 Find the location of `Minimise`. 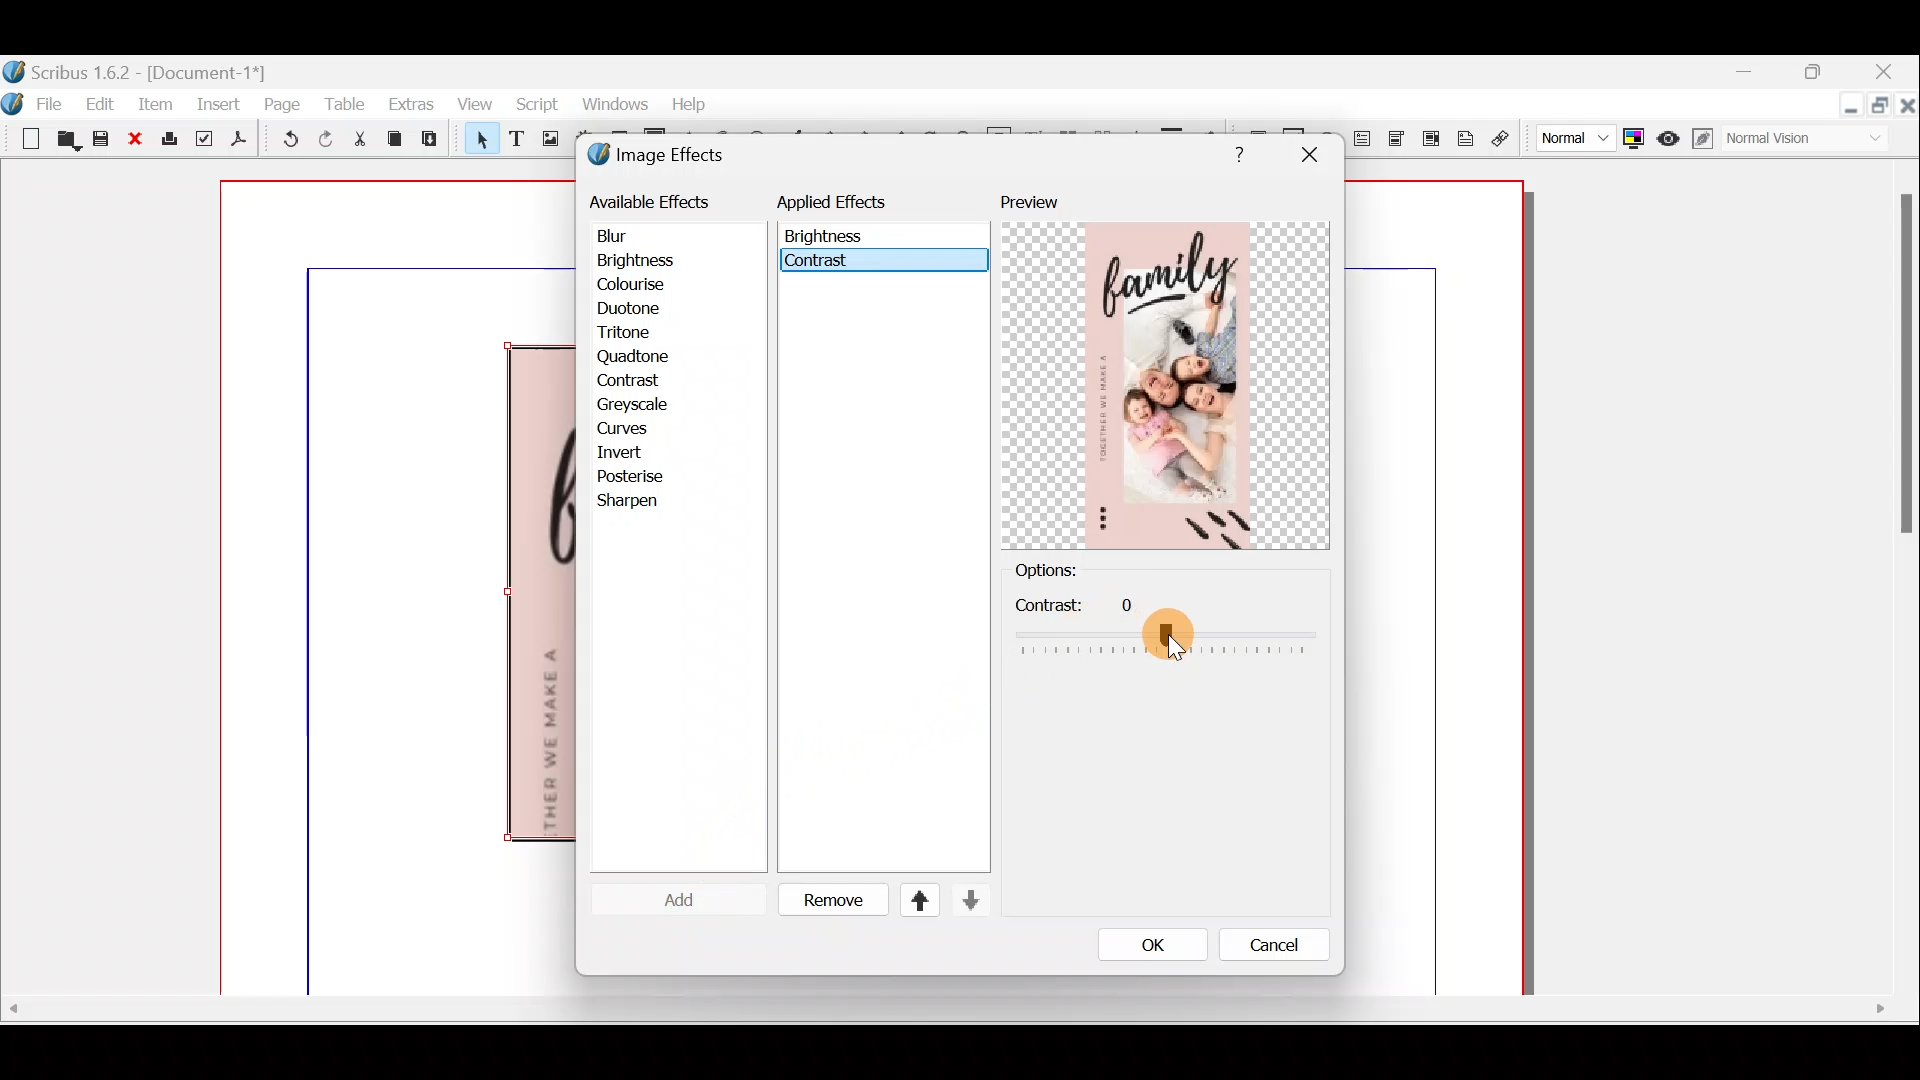

Minimise is located at coordinates (1849, 107).